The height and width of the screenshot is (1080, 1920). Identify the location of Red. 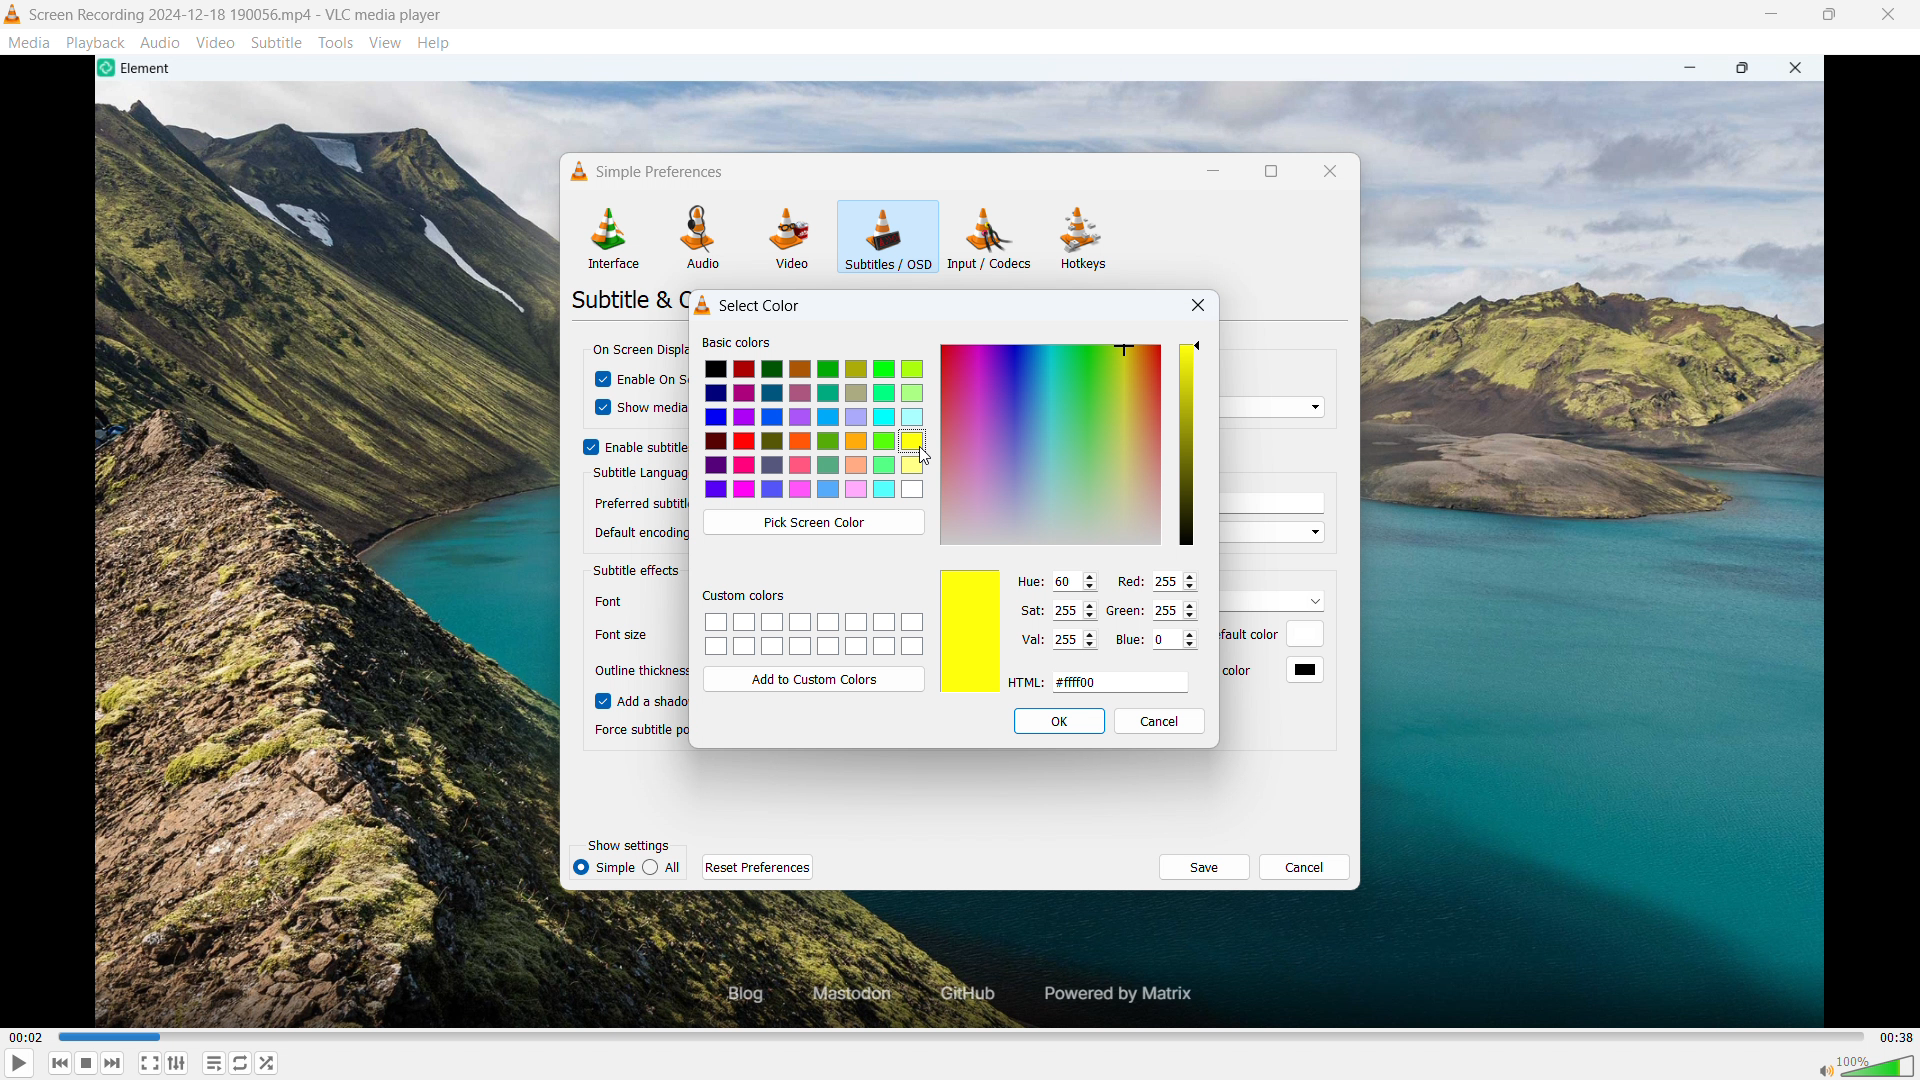
(1127, 581).